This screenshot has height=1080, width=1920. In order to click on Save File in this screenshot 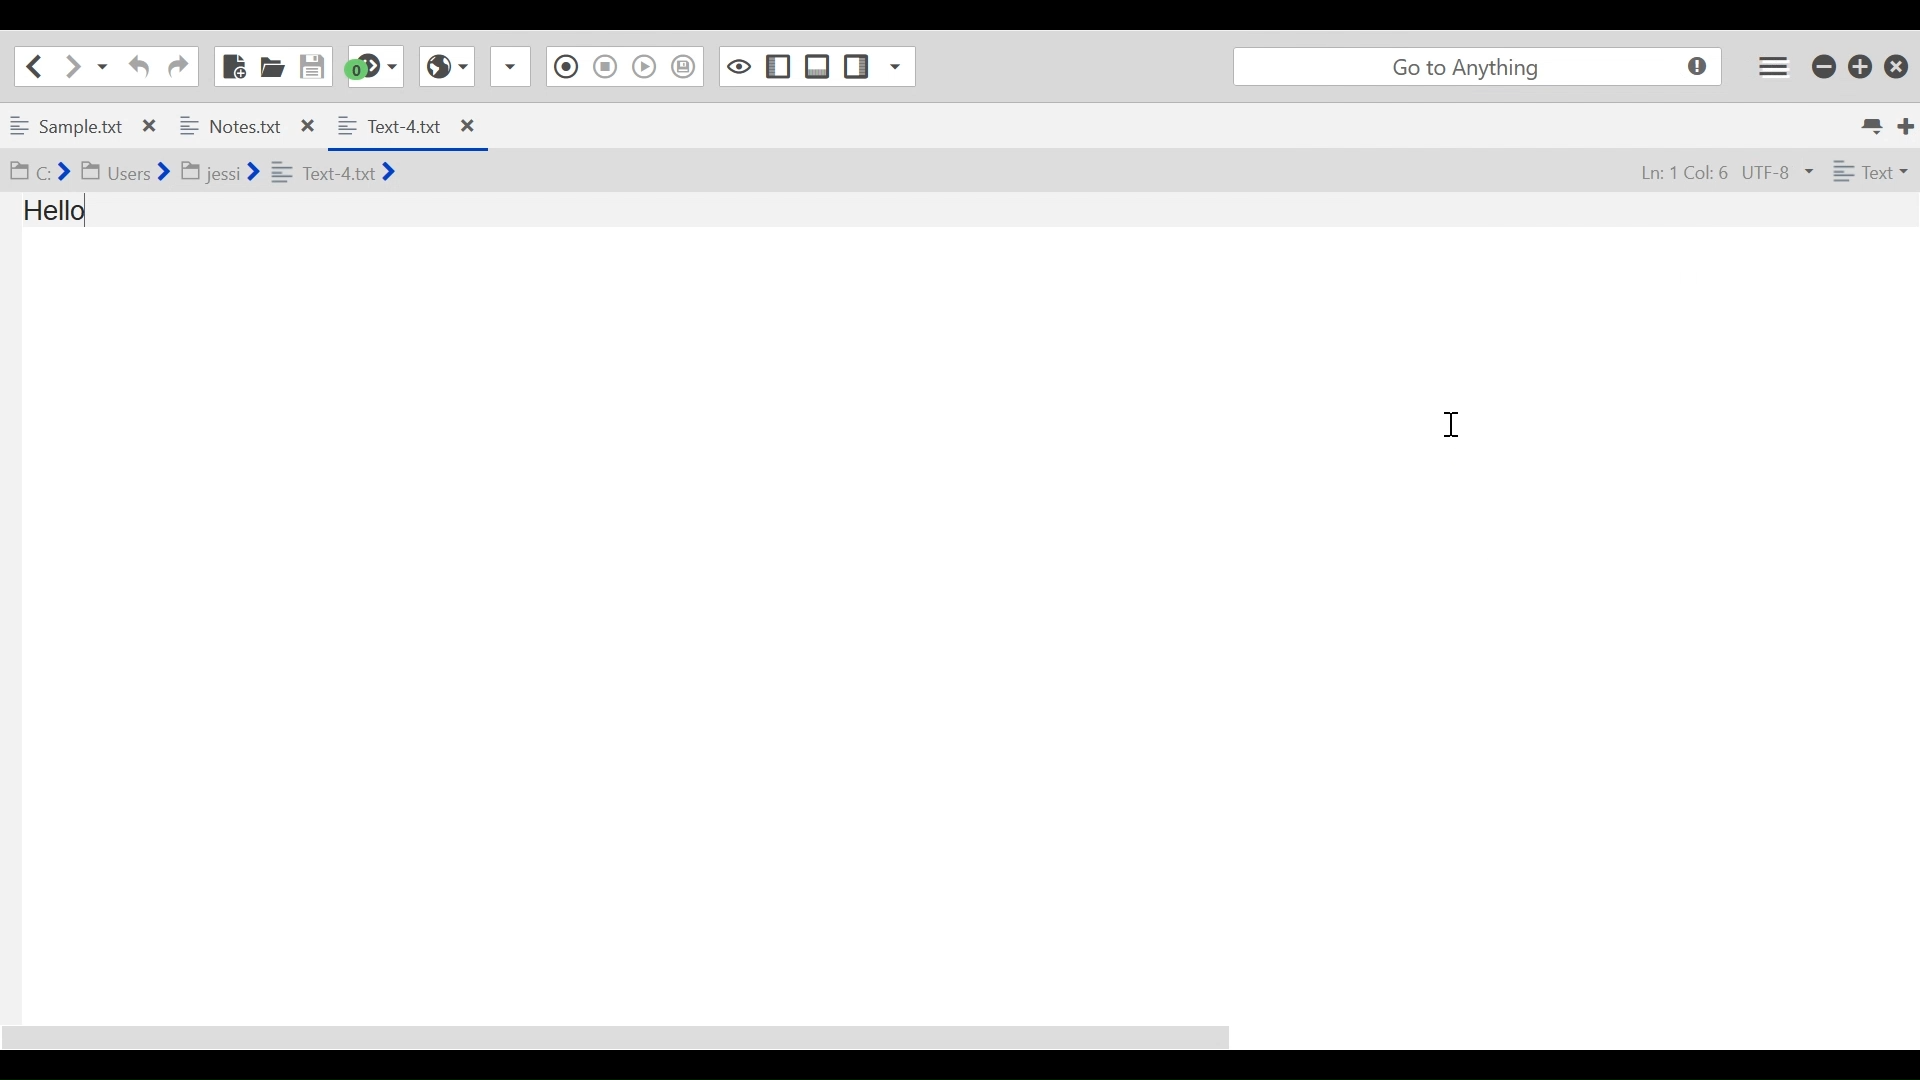, I will do `click(311, 66)`.